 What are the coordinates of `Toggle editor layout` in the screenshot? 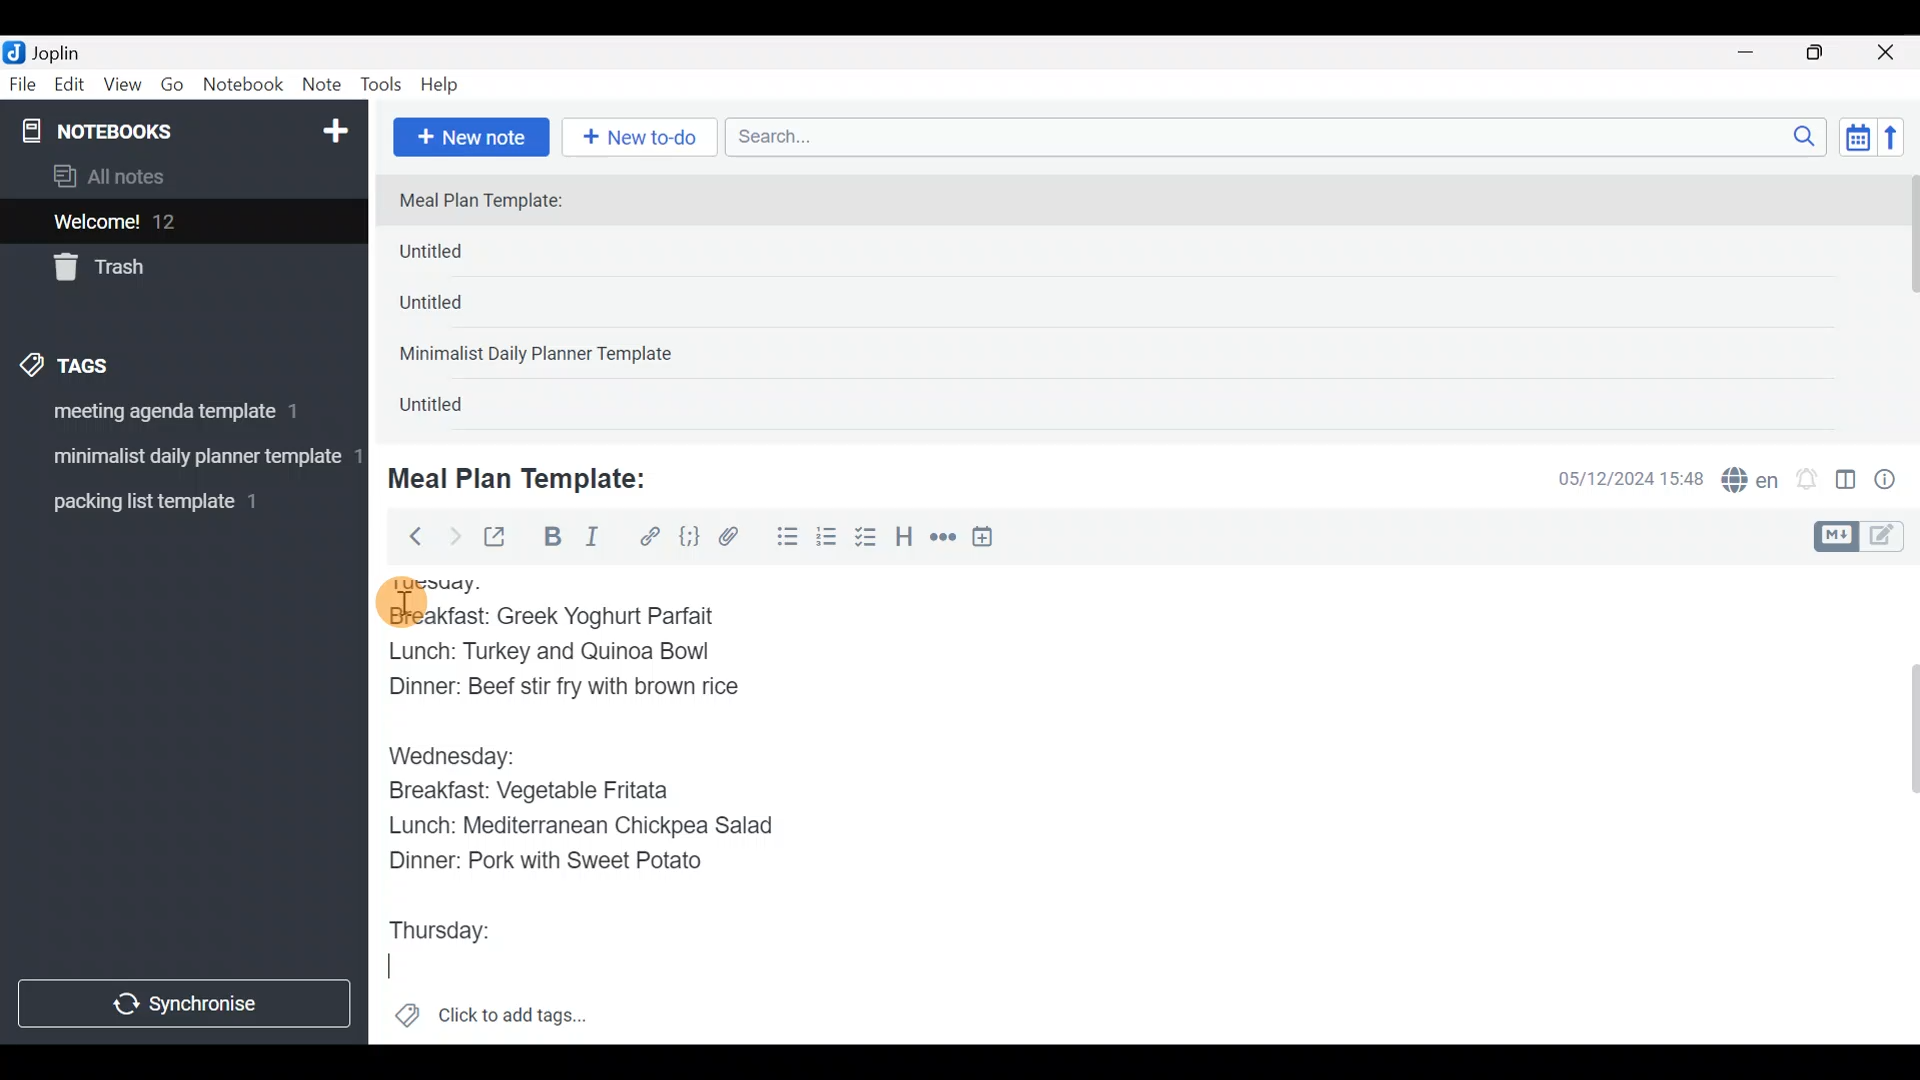 It's located at (1847, 482).